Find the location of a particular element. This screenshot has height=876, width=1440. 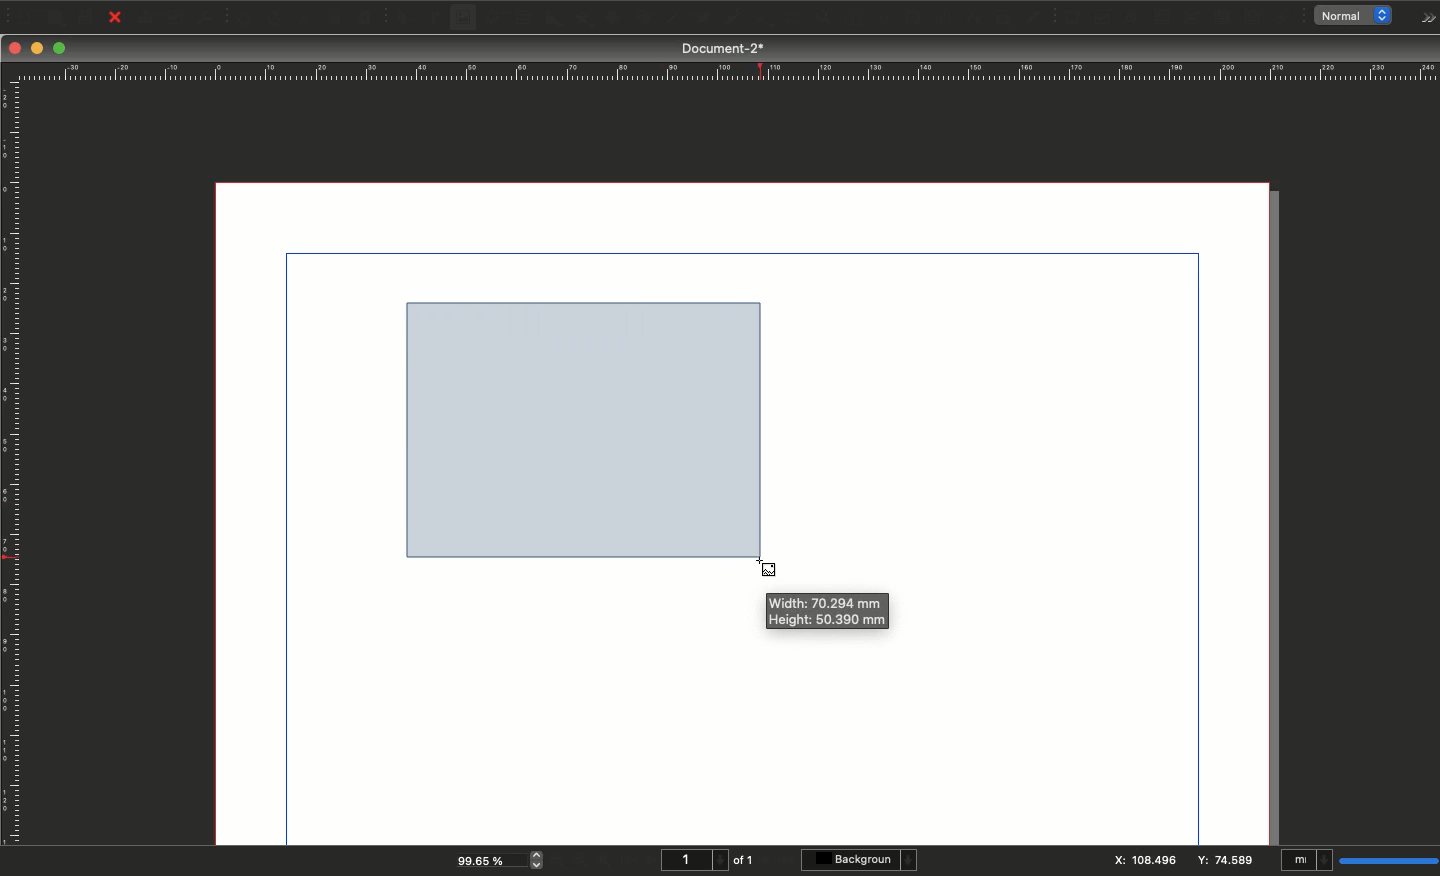

Copy is located at coordinates (336, 18).